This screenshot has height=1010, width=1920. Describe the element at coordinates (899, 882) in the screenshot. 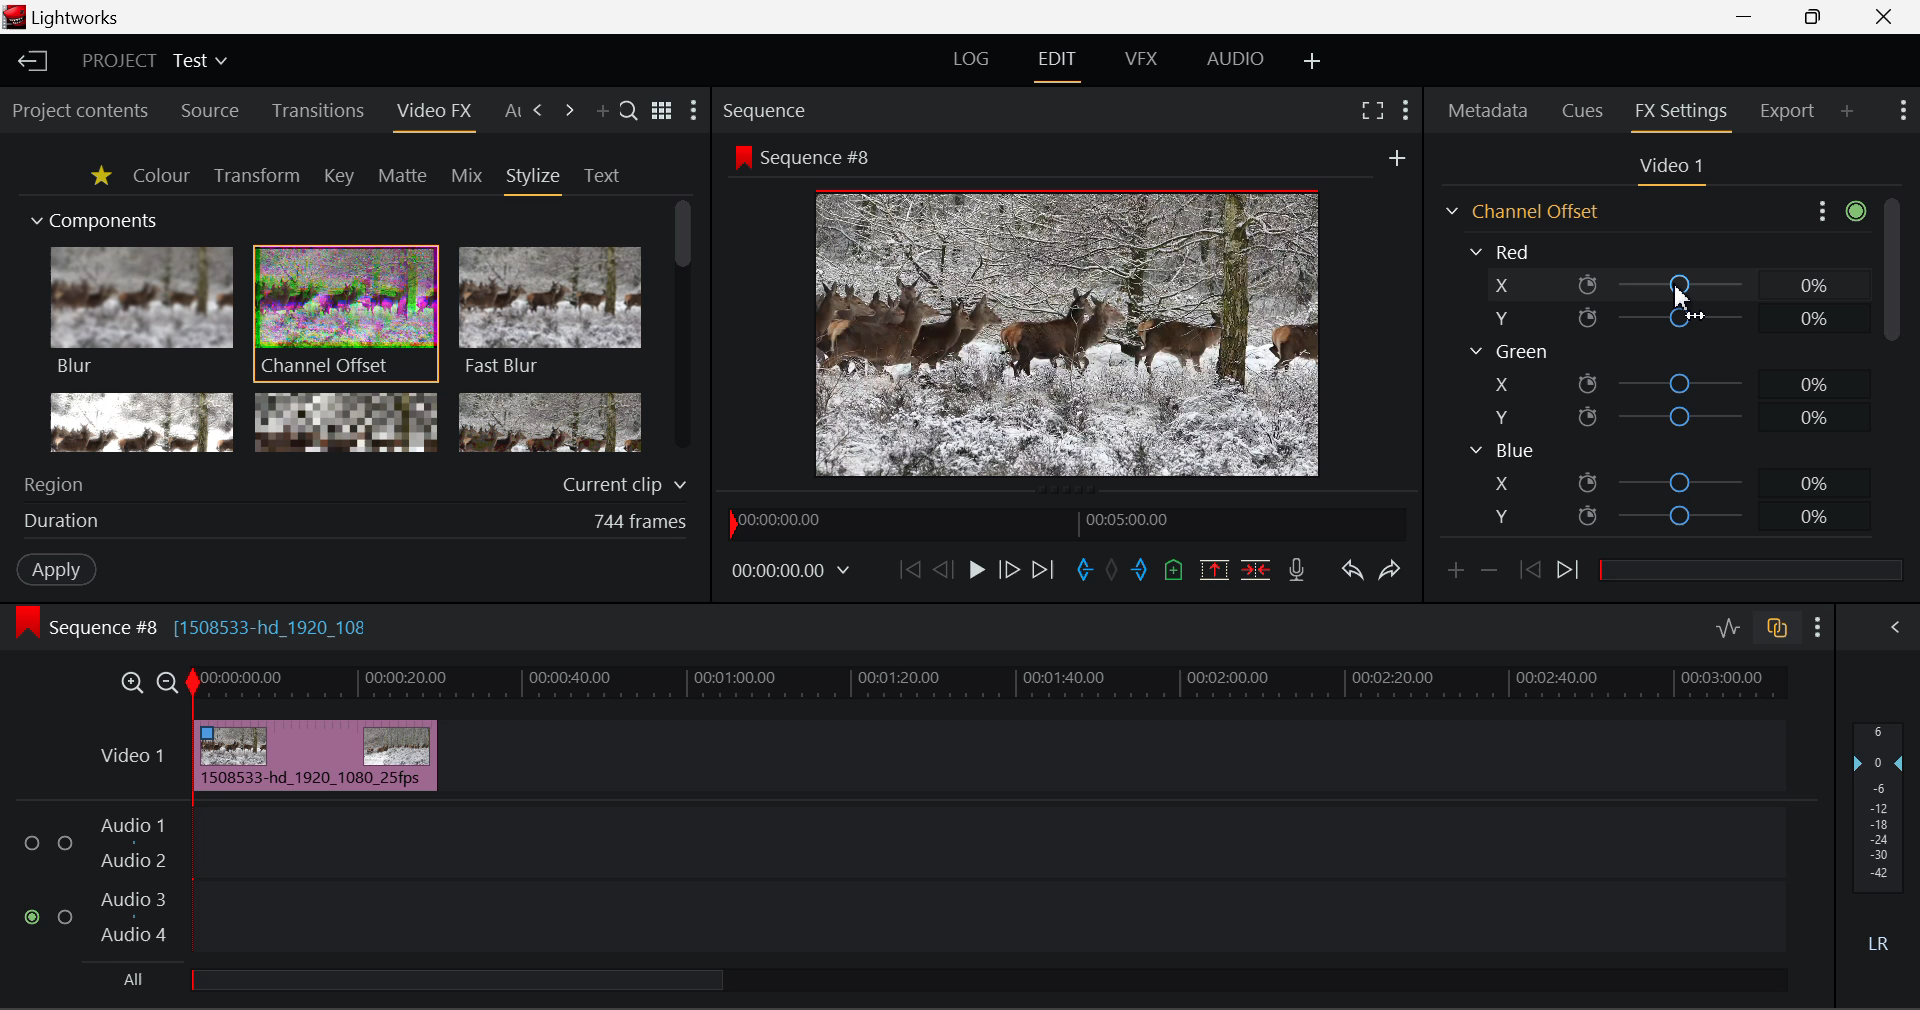

I see `Audio Input Field` at that location.